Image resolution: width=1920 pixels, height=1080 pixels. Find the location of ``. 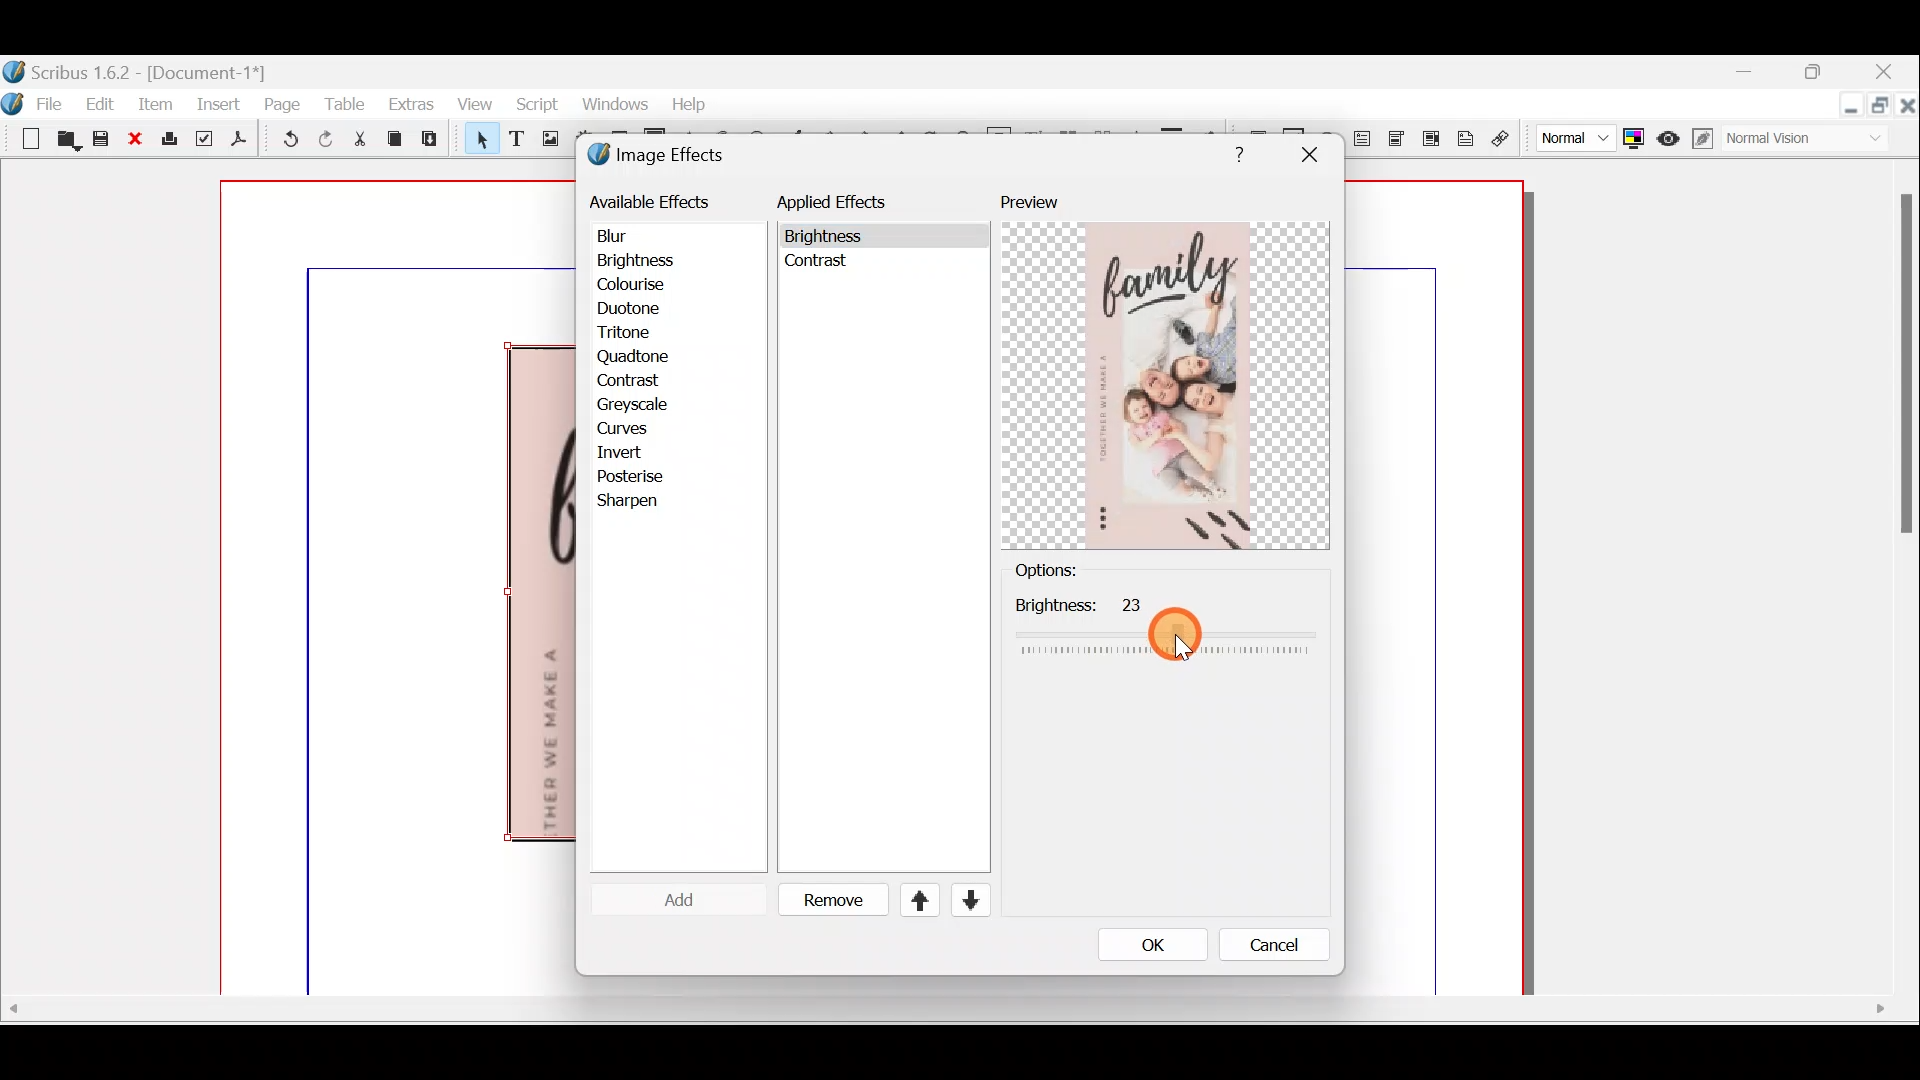

 is located at coordinates (1234, 151).